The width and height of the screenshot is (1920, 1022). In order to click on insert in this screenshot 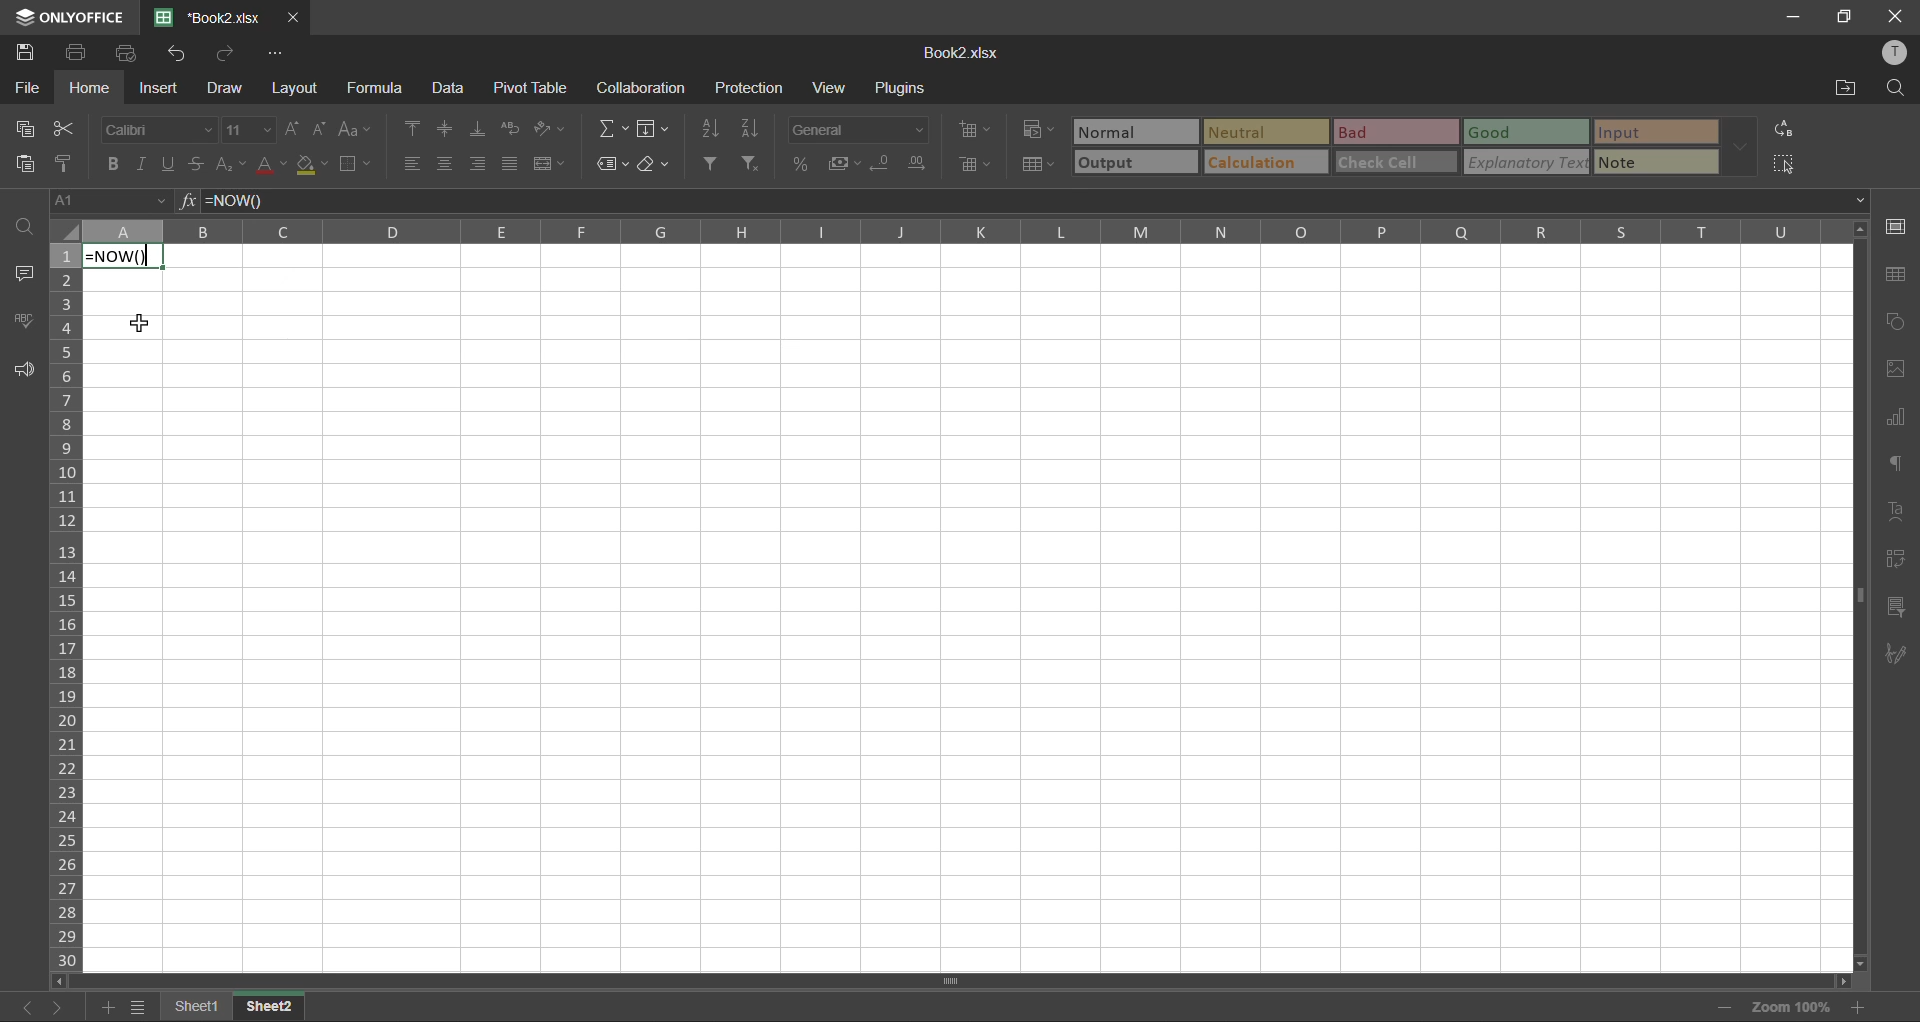, I will do `click(156, 87)`.